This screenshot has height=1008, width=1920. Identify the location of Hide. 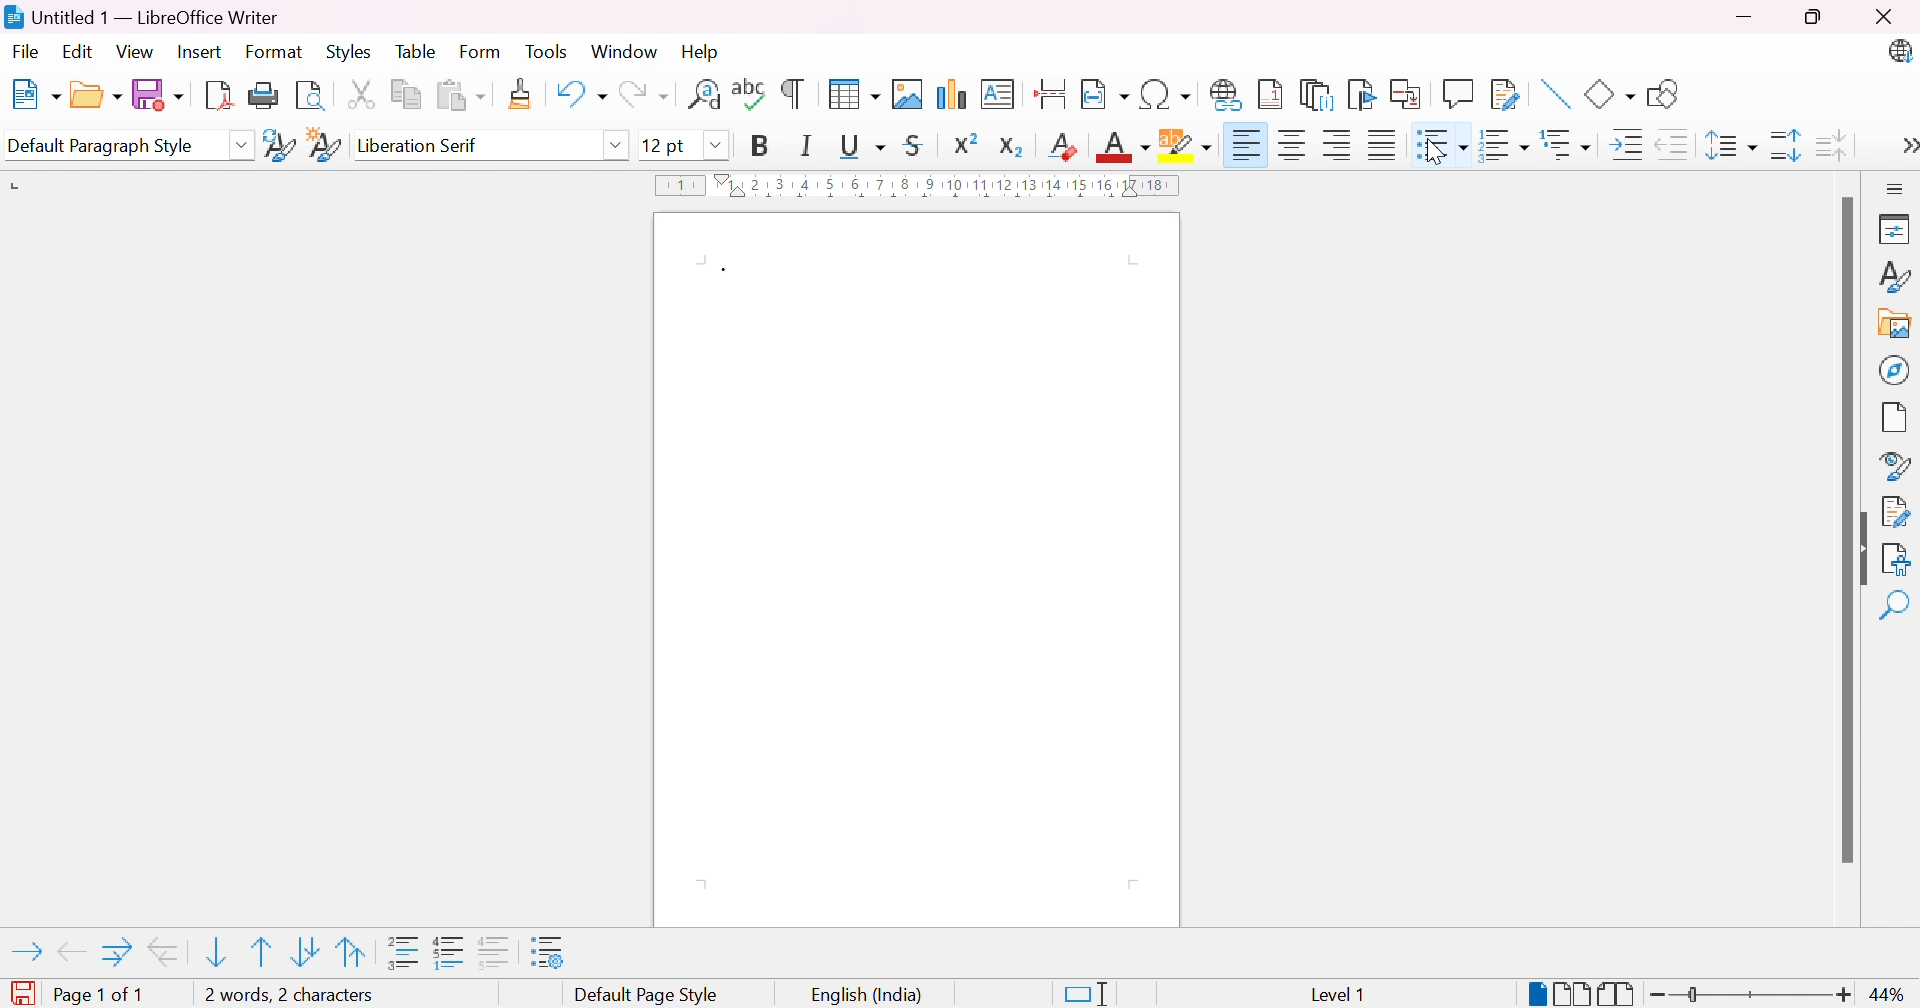
(1861, 561).